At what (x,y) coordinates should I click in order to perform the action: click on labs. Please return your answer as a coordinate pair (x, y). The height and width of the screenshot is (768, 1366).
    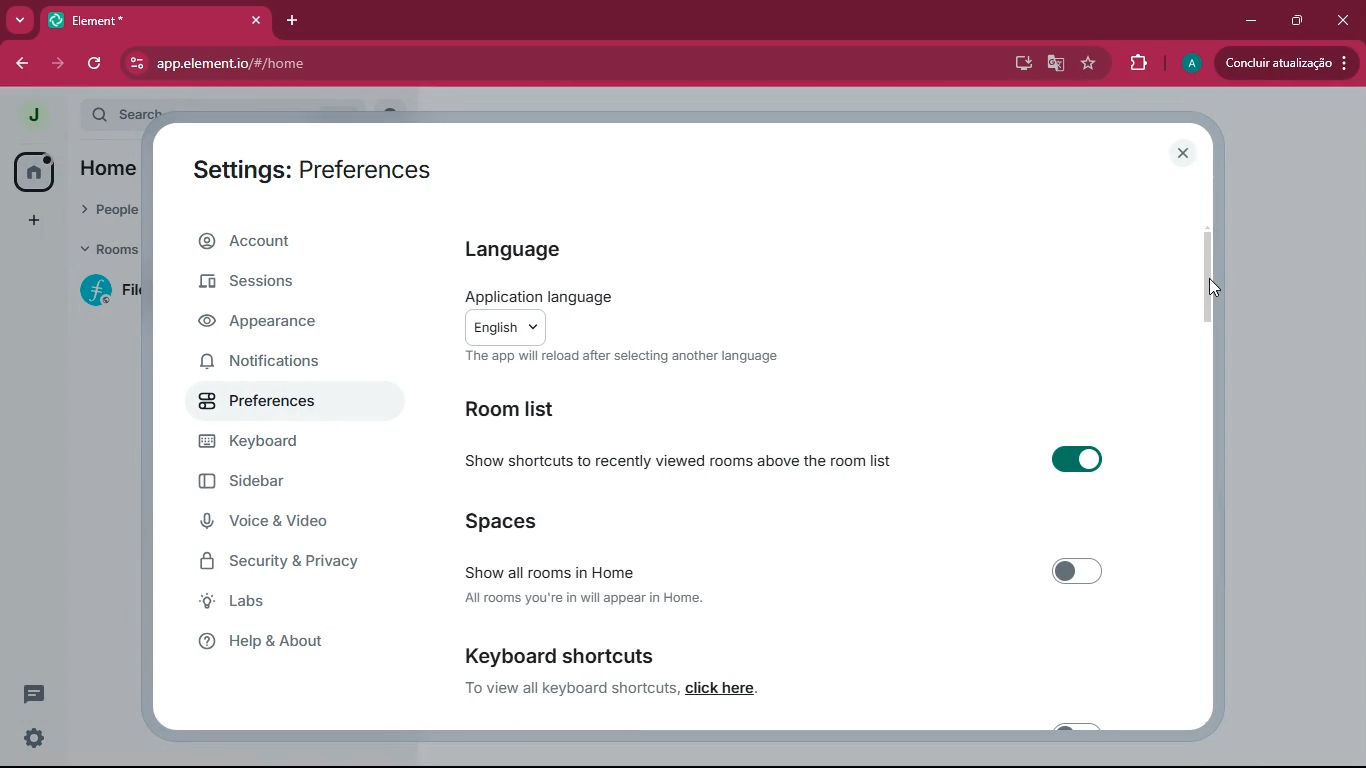
    Looking at the image, I should click on (270, 603).